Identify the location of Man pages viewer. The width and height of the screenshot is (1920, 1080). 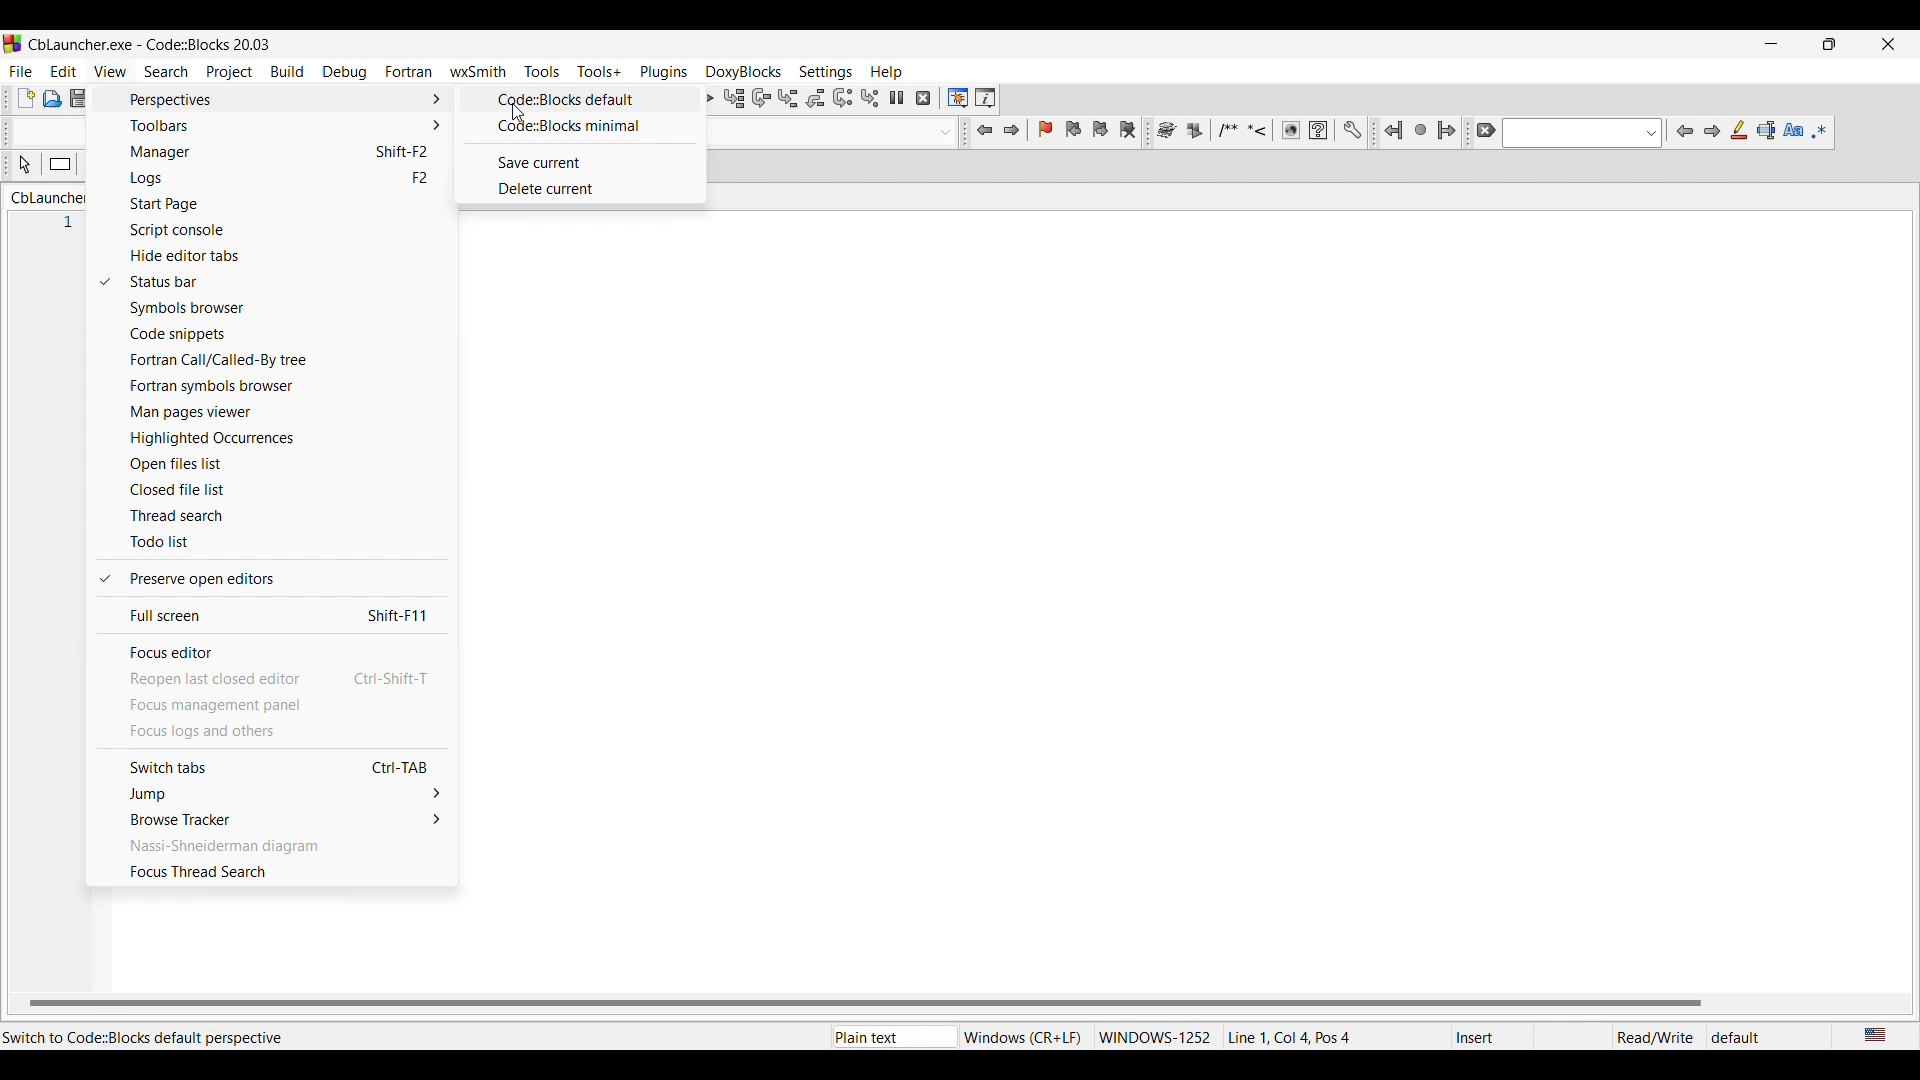
(286, 412).